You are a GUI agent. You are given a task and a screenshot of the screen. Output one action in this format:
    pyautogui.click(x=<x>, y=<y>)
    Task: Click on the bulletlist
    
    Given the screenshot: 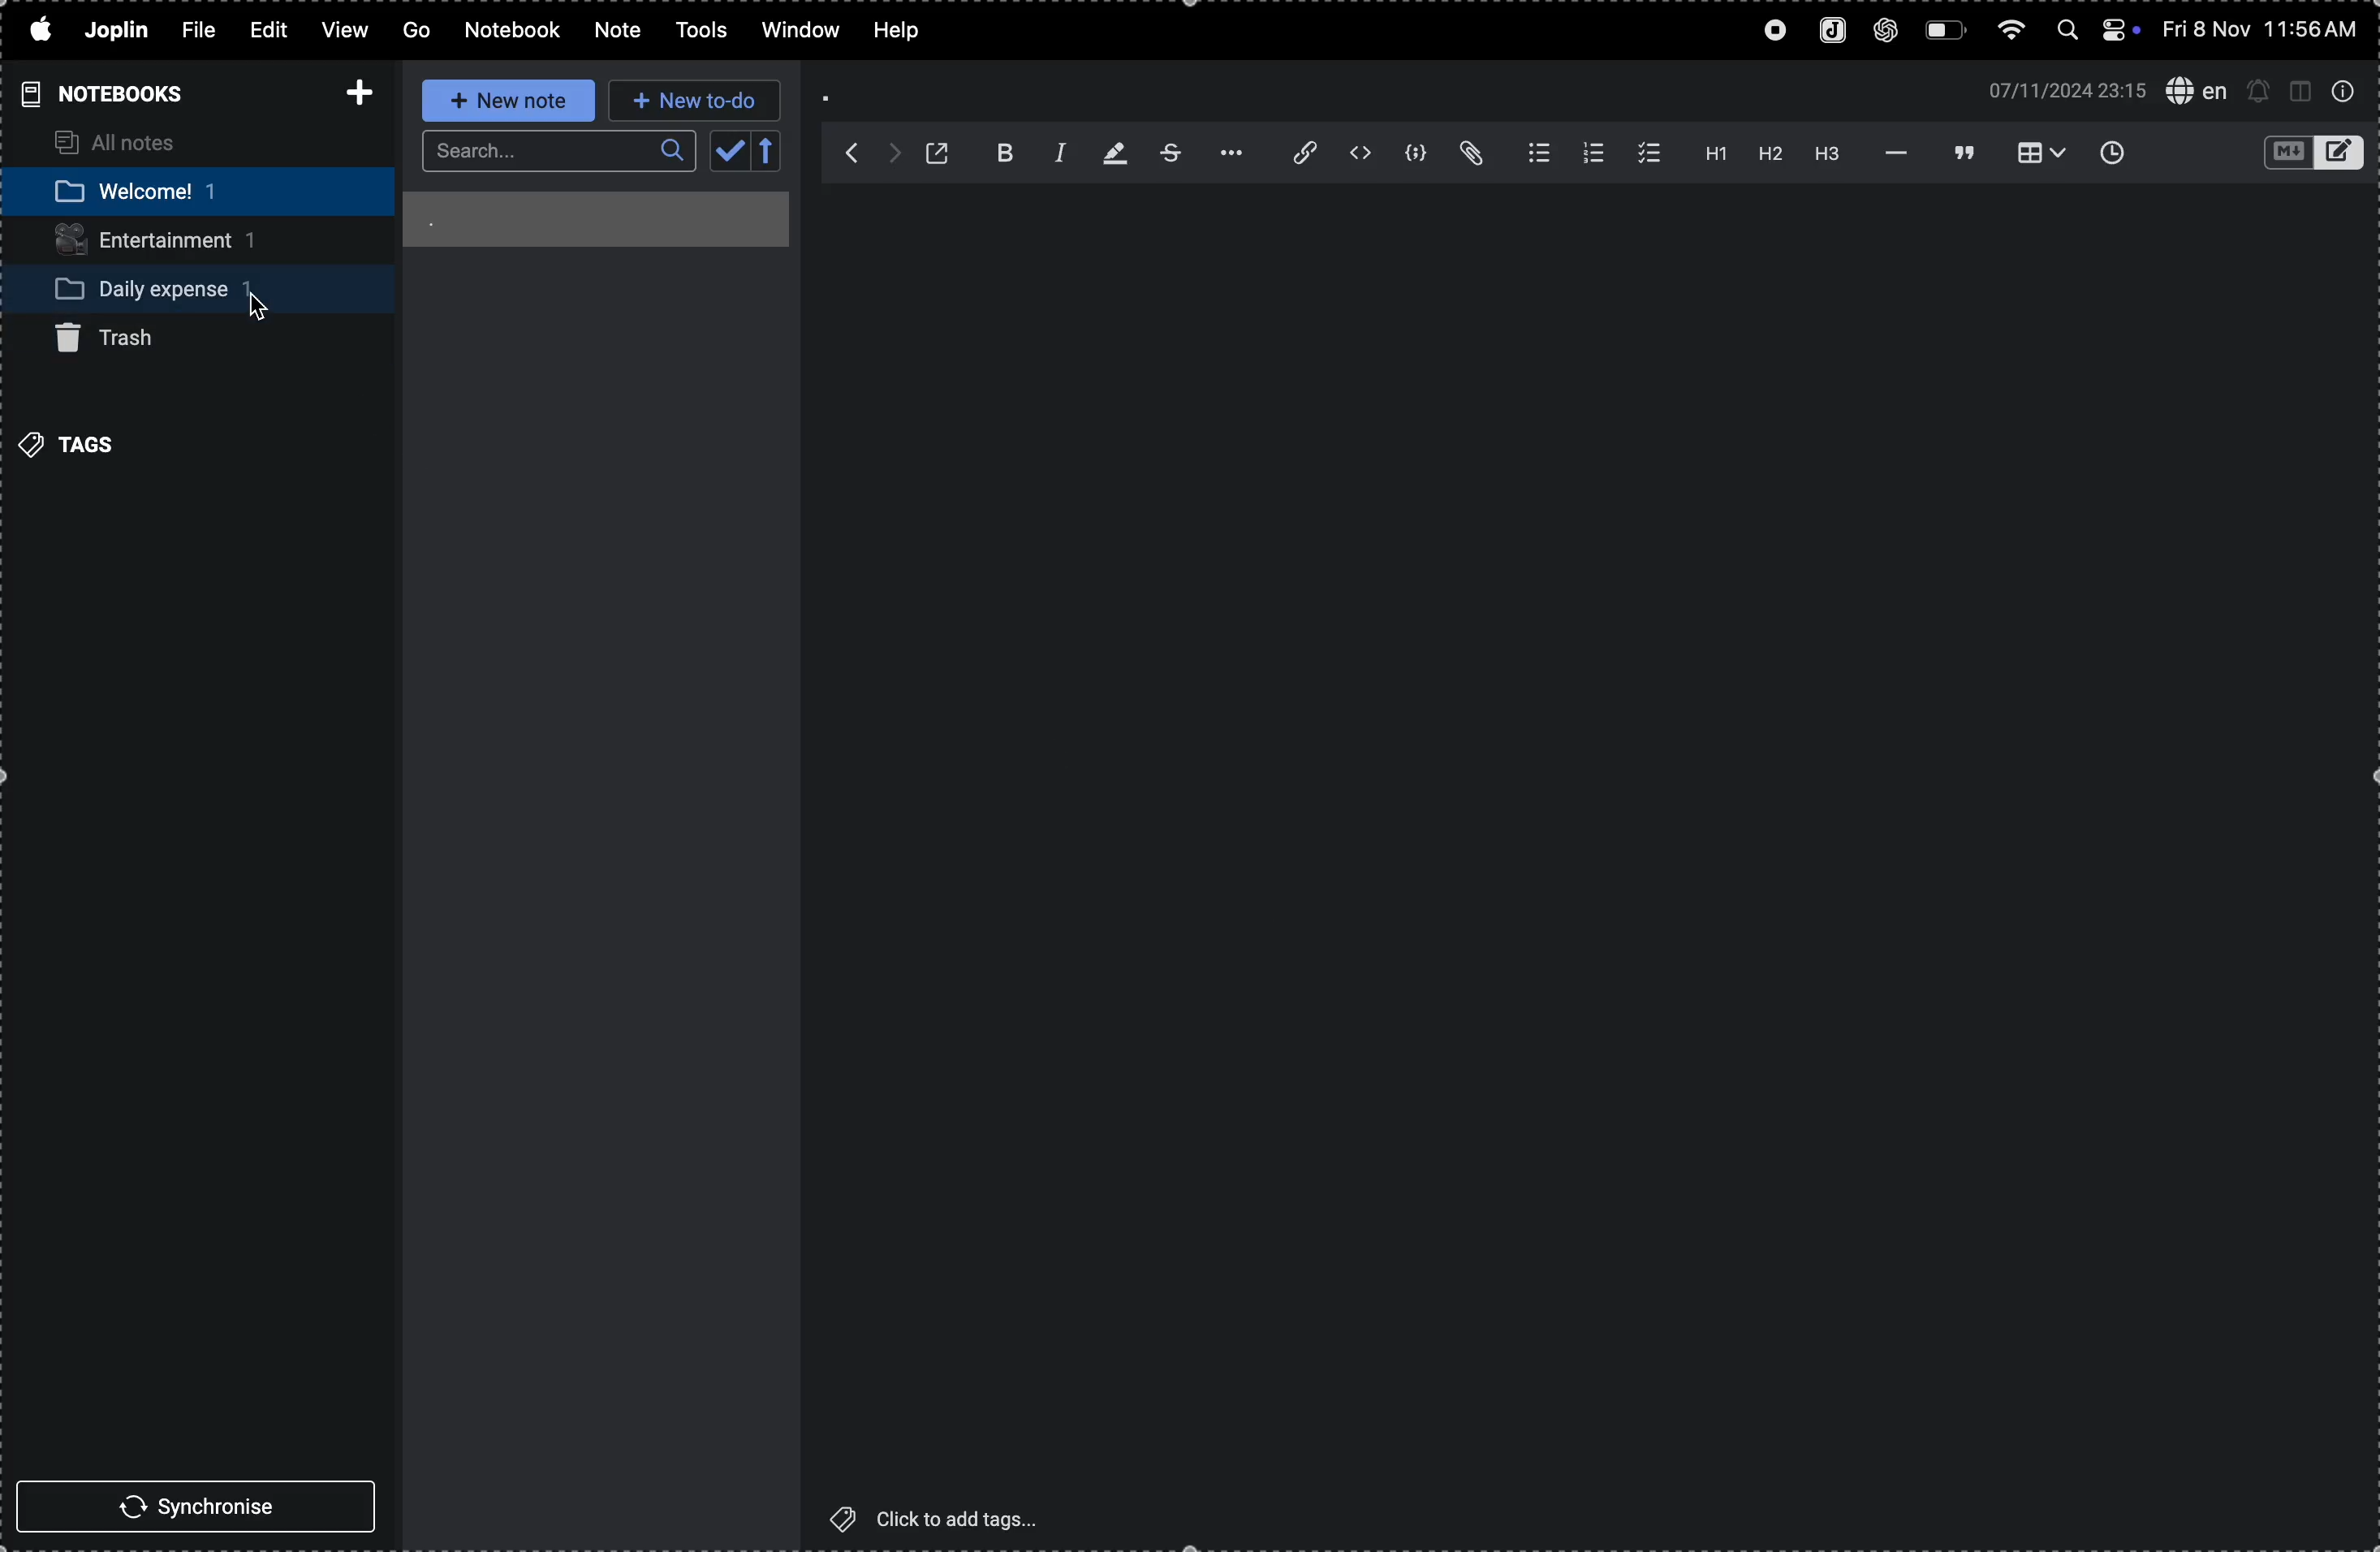 What is the action you would take?
    pyautogui.click(x=1534, y=154)
    